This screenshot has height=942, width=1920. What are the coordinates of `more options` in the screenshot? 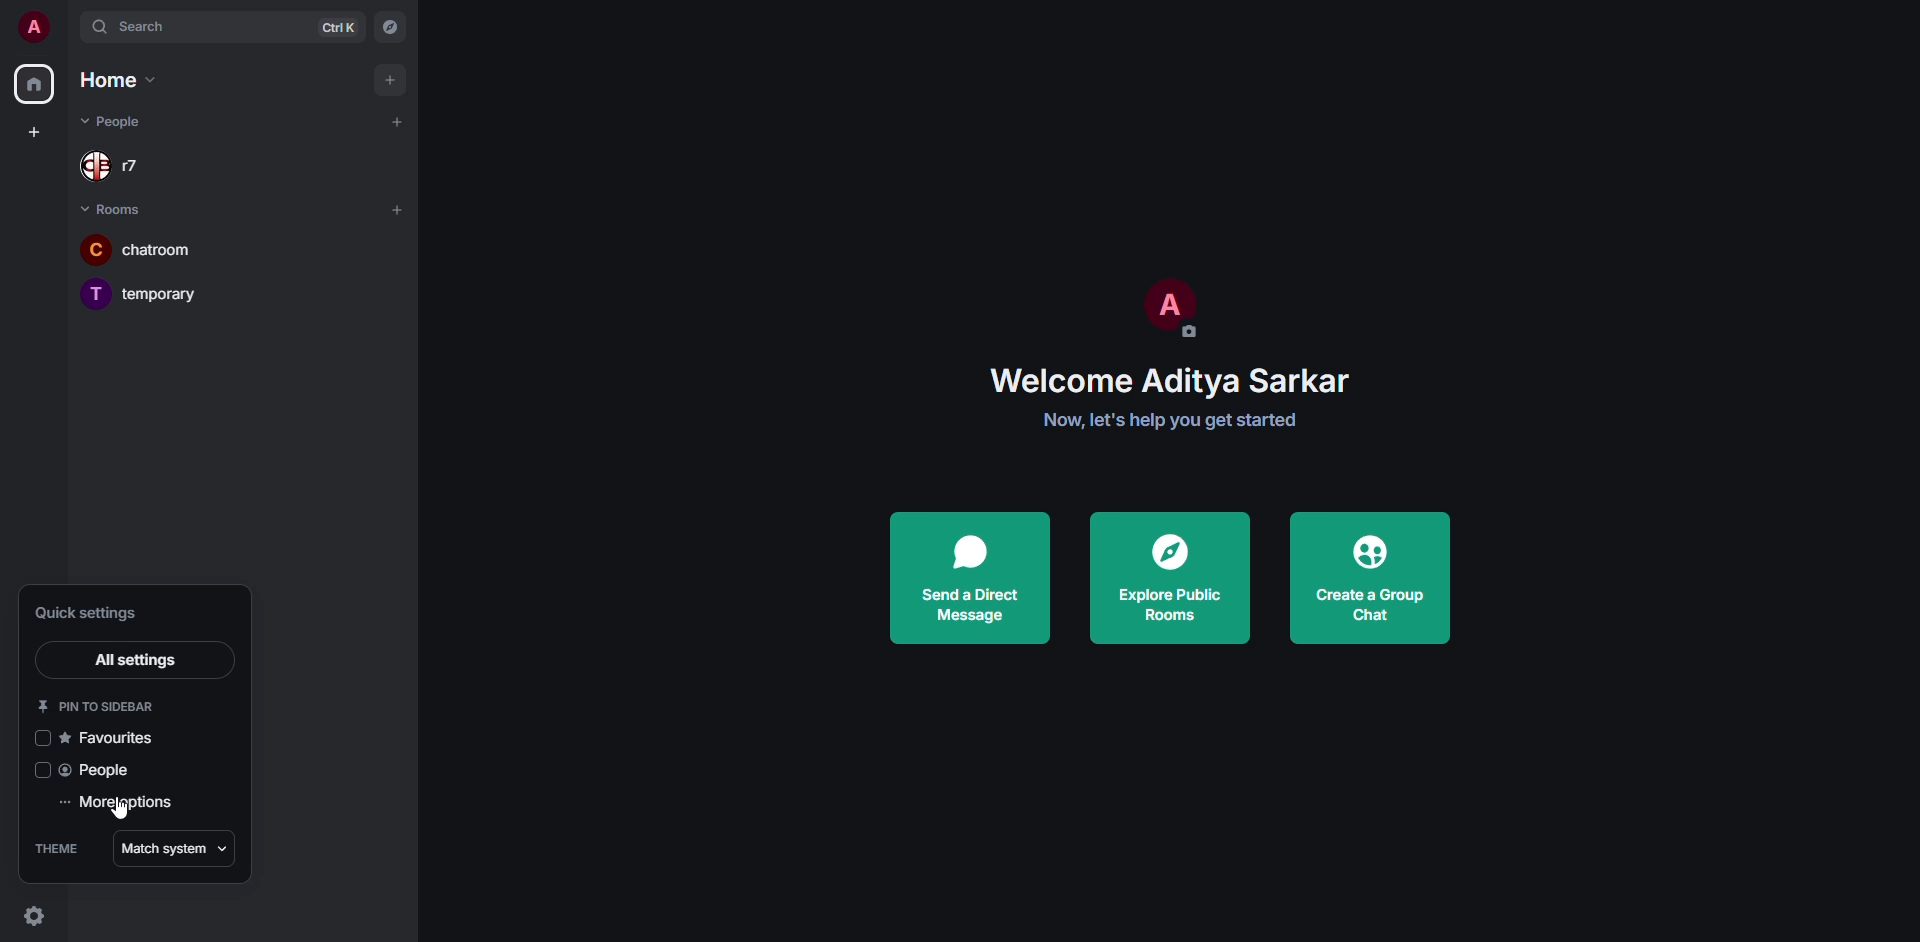 It's located at (122, 804).